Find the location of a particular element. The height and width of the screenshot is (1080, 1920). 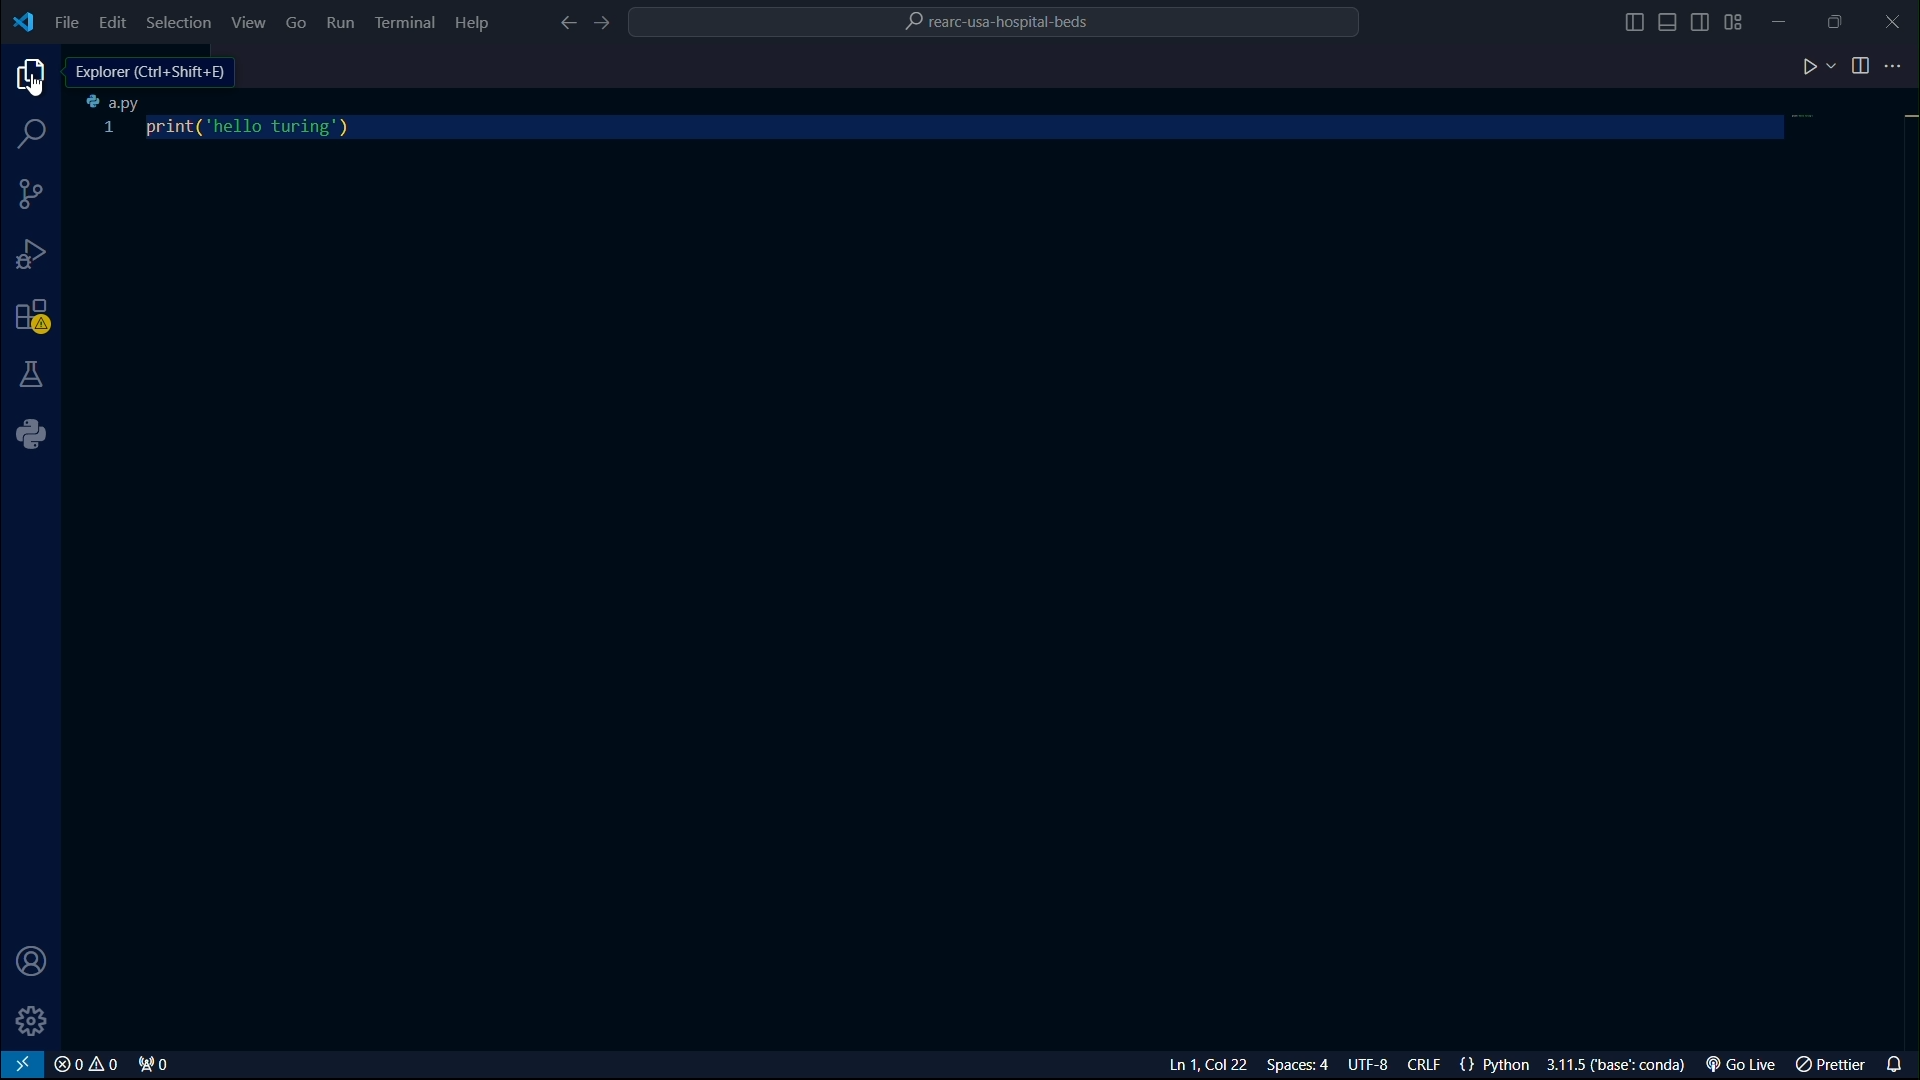

toggle primary sidebar is located at coordinates (1629, 20).